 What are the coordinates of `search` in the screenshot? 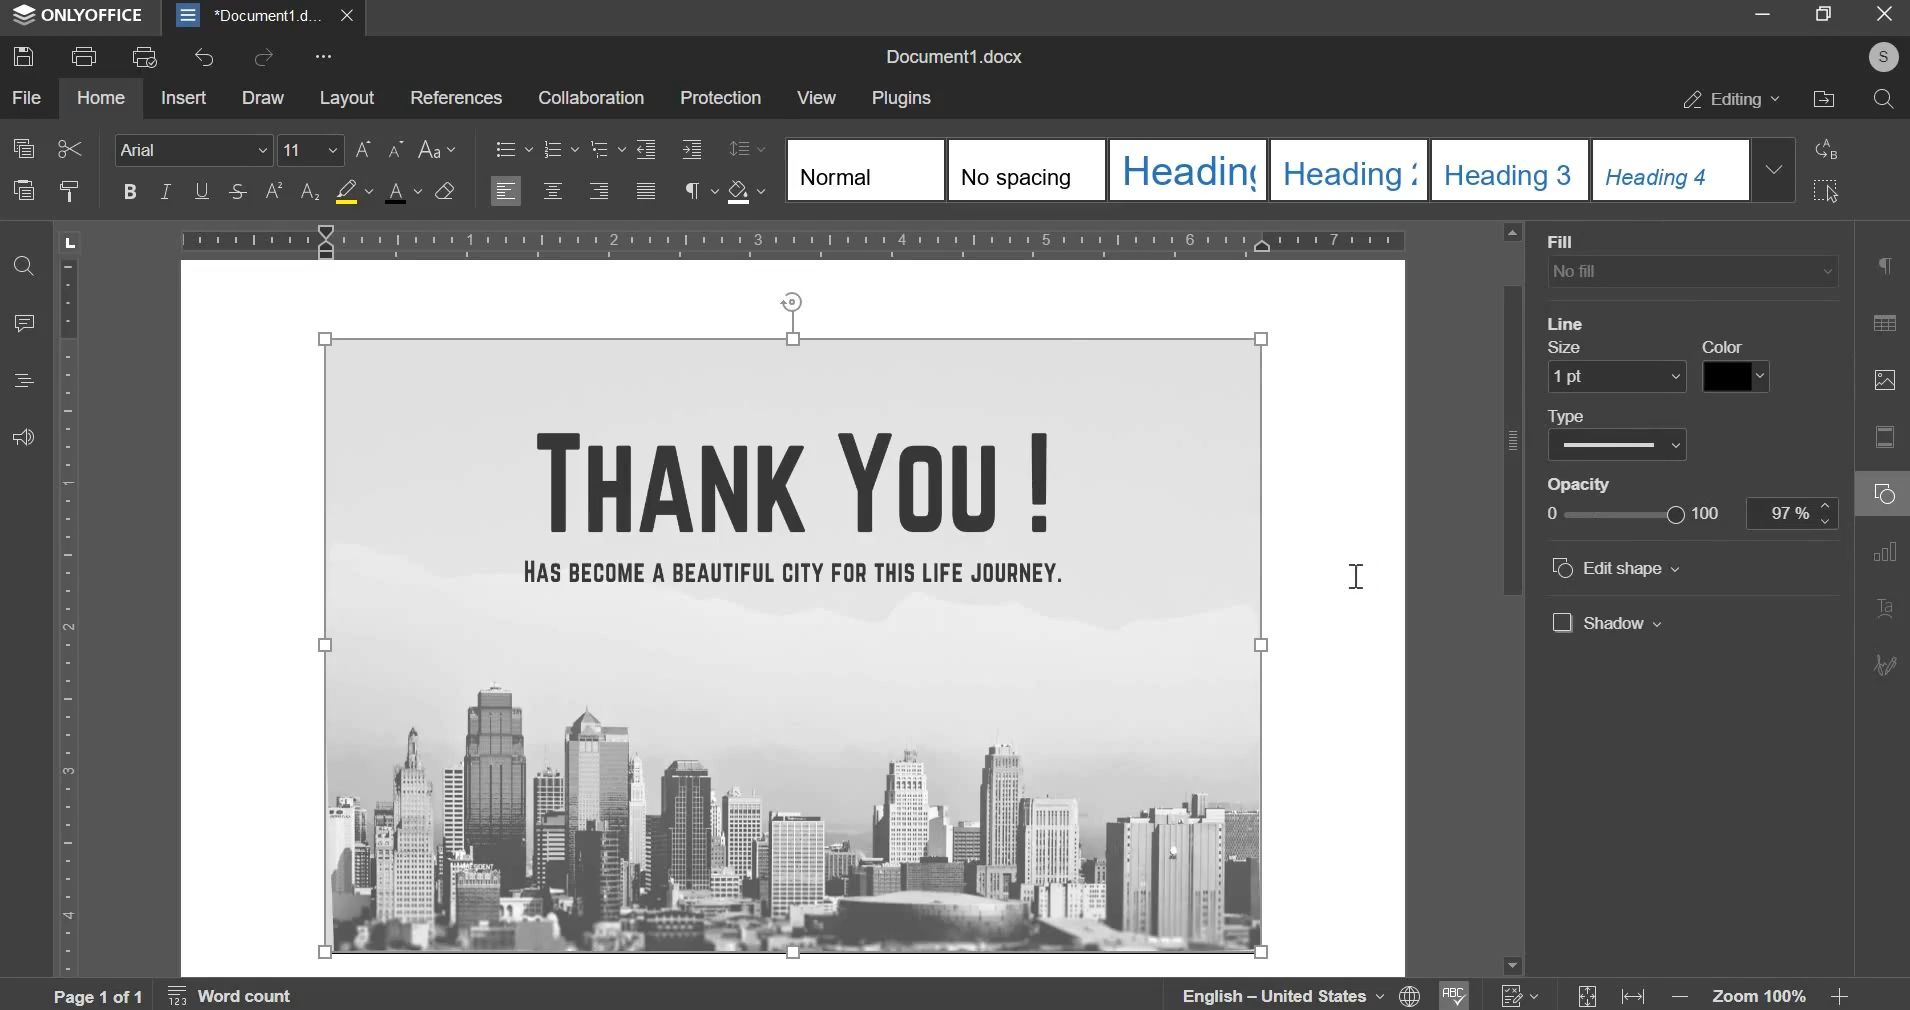 It's located at (1884, 98).